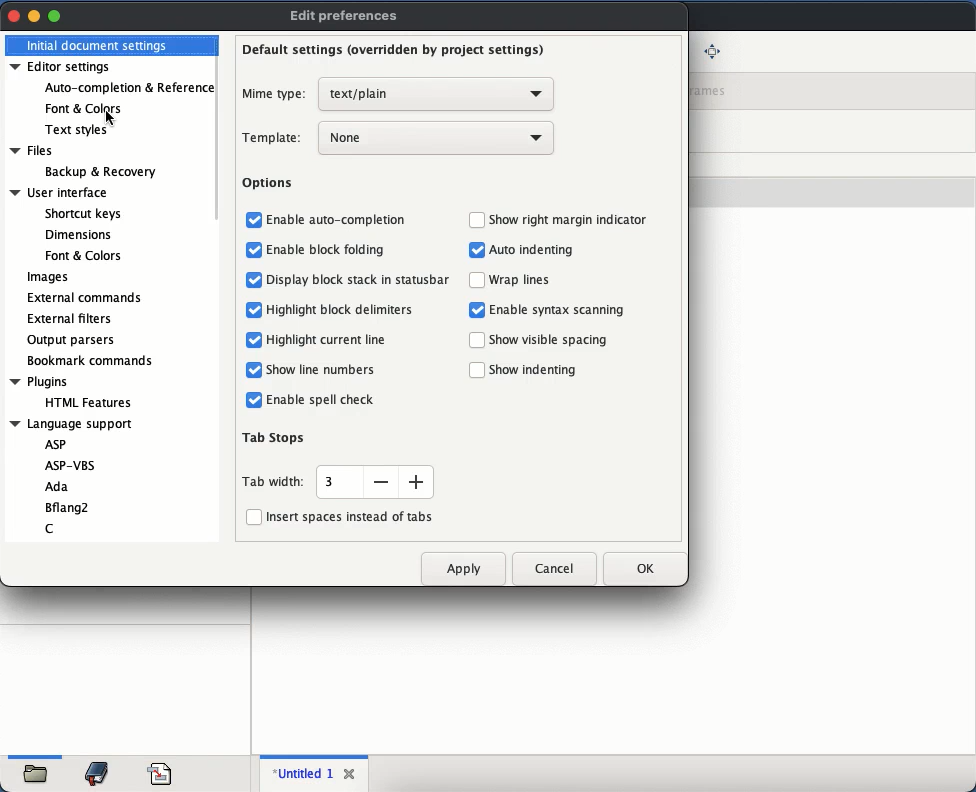 This screenshot has width=976, height=792. Describe the element at coordinates (249, 219) in the screenshot. I see `checkbox` at that location.